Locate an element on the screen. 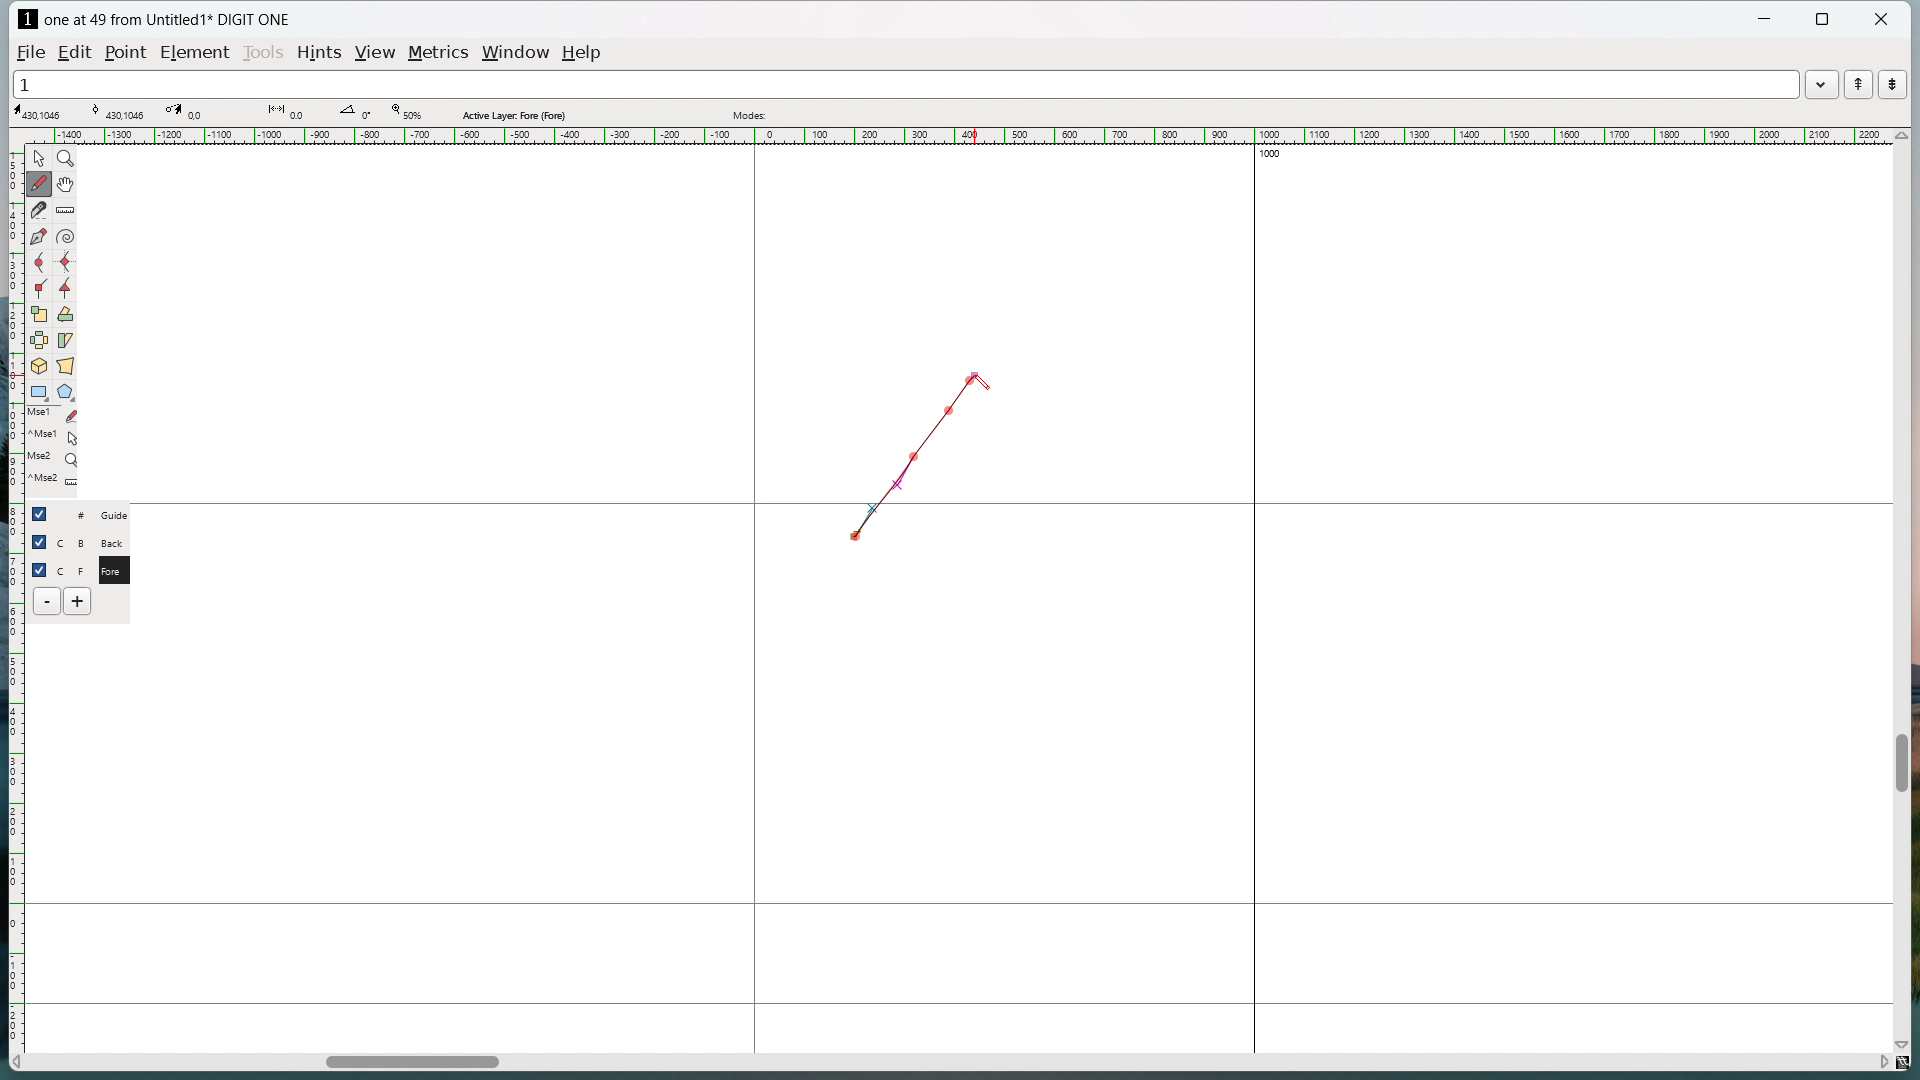 This screenshot has height=1080, width=1920. toggle spiral is located at coordinates (66, 237).